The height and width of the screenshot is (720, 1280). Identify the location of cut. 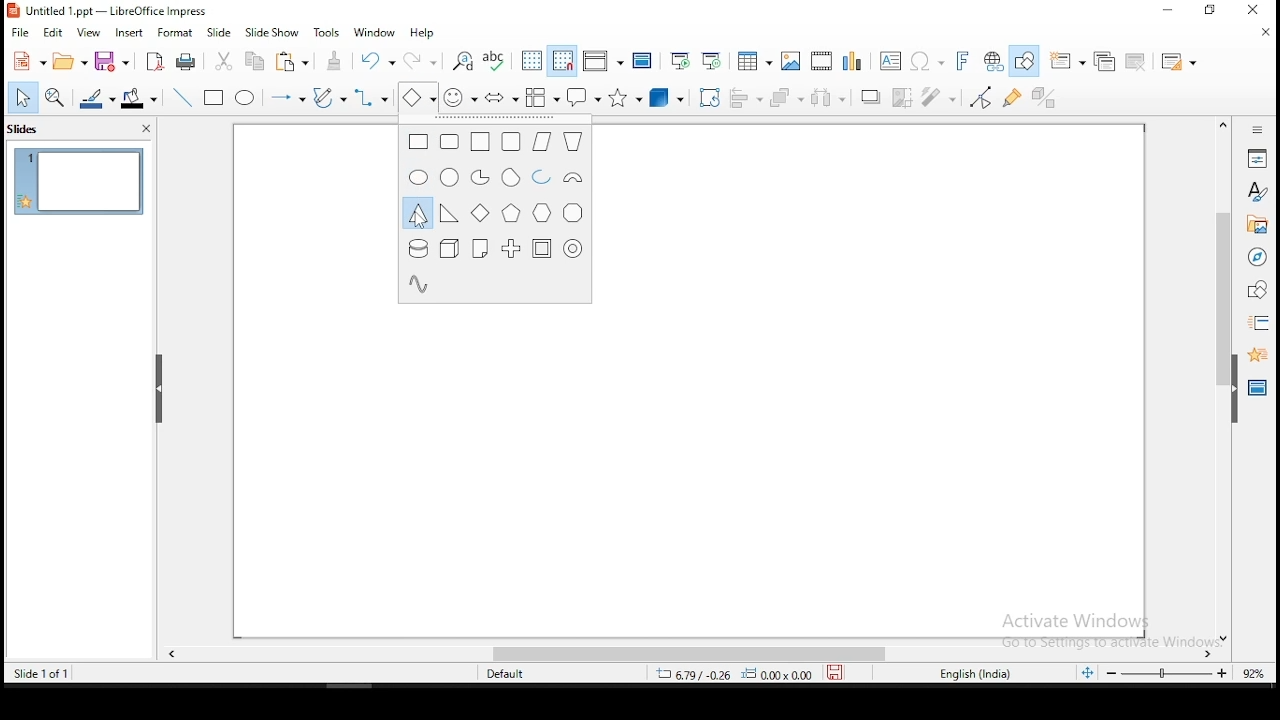
(225, 62).